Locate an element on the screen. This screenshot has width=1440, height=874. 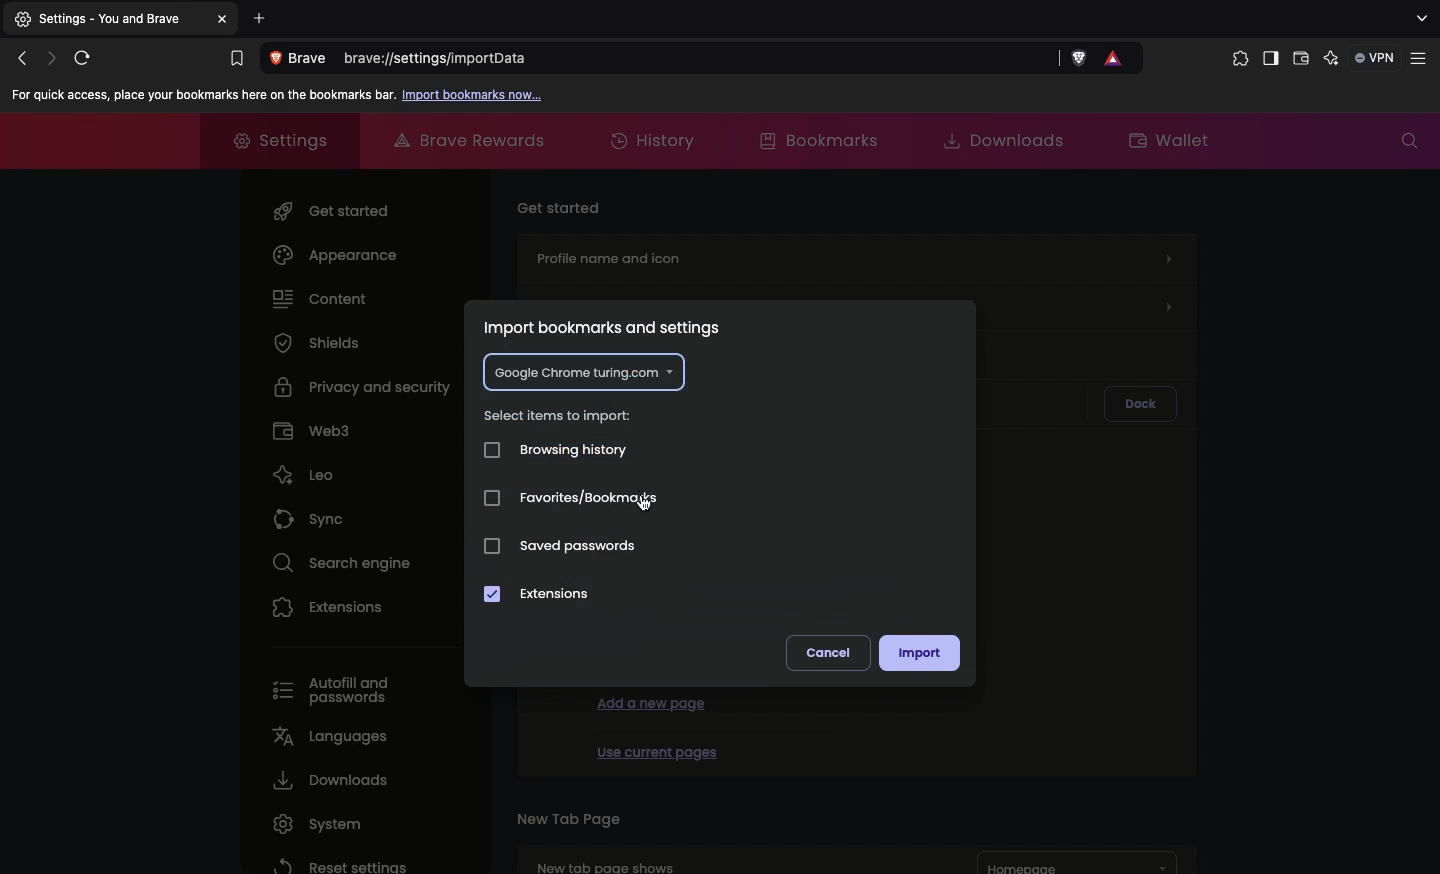
Sync is located at coordinates (313, 514).